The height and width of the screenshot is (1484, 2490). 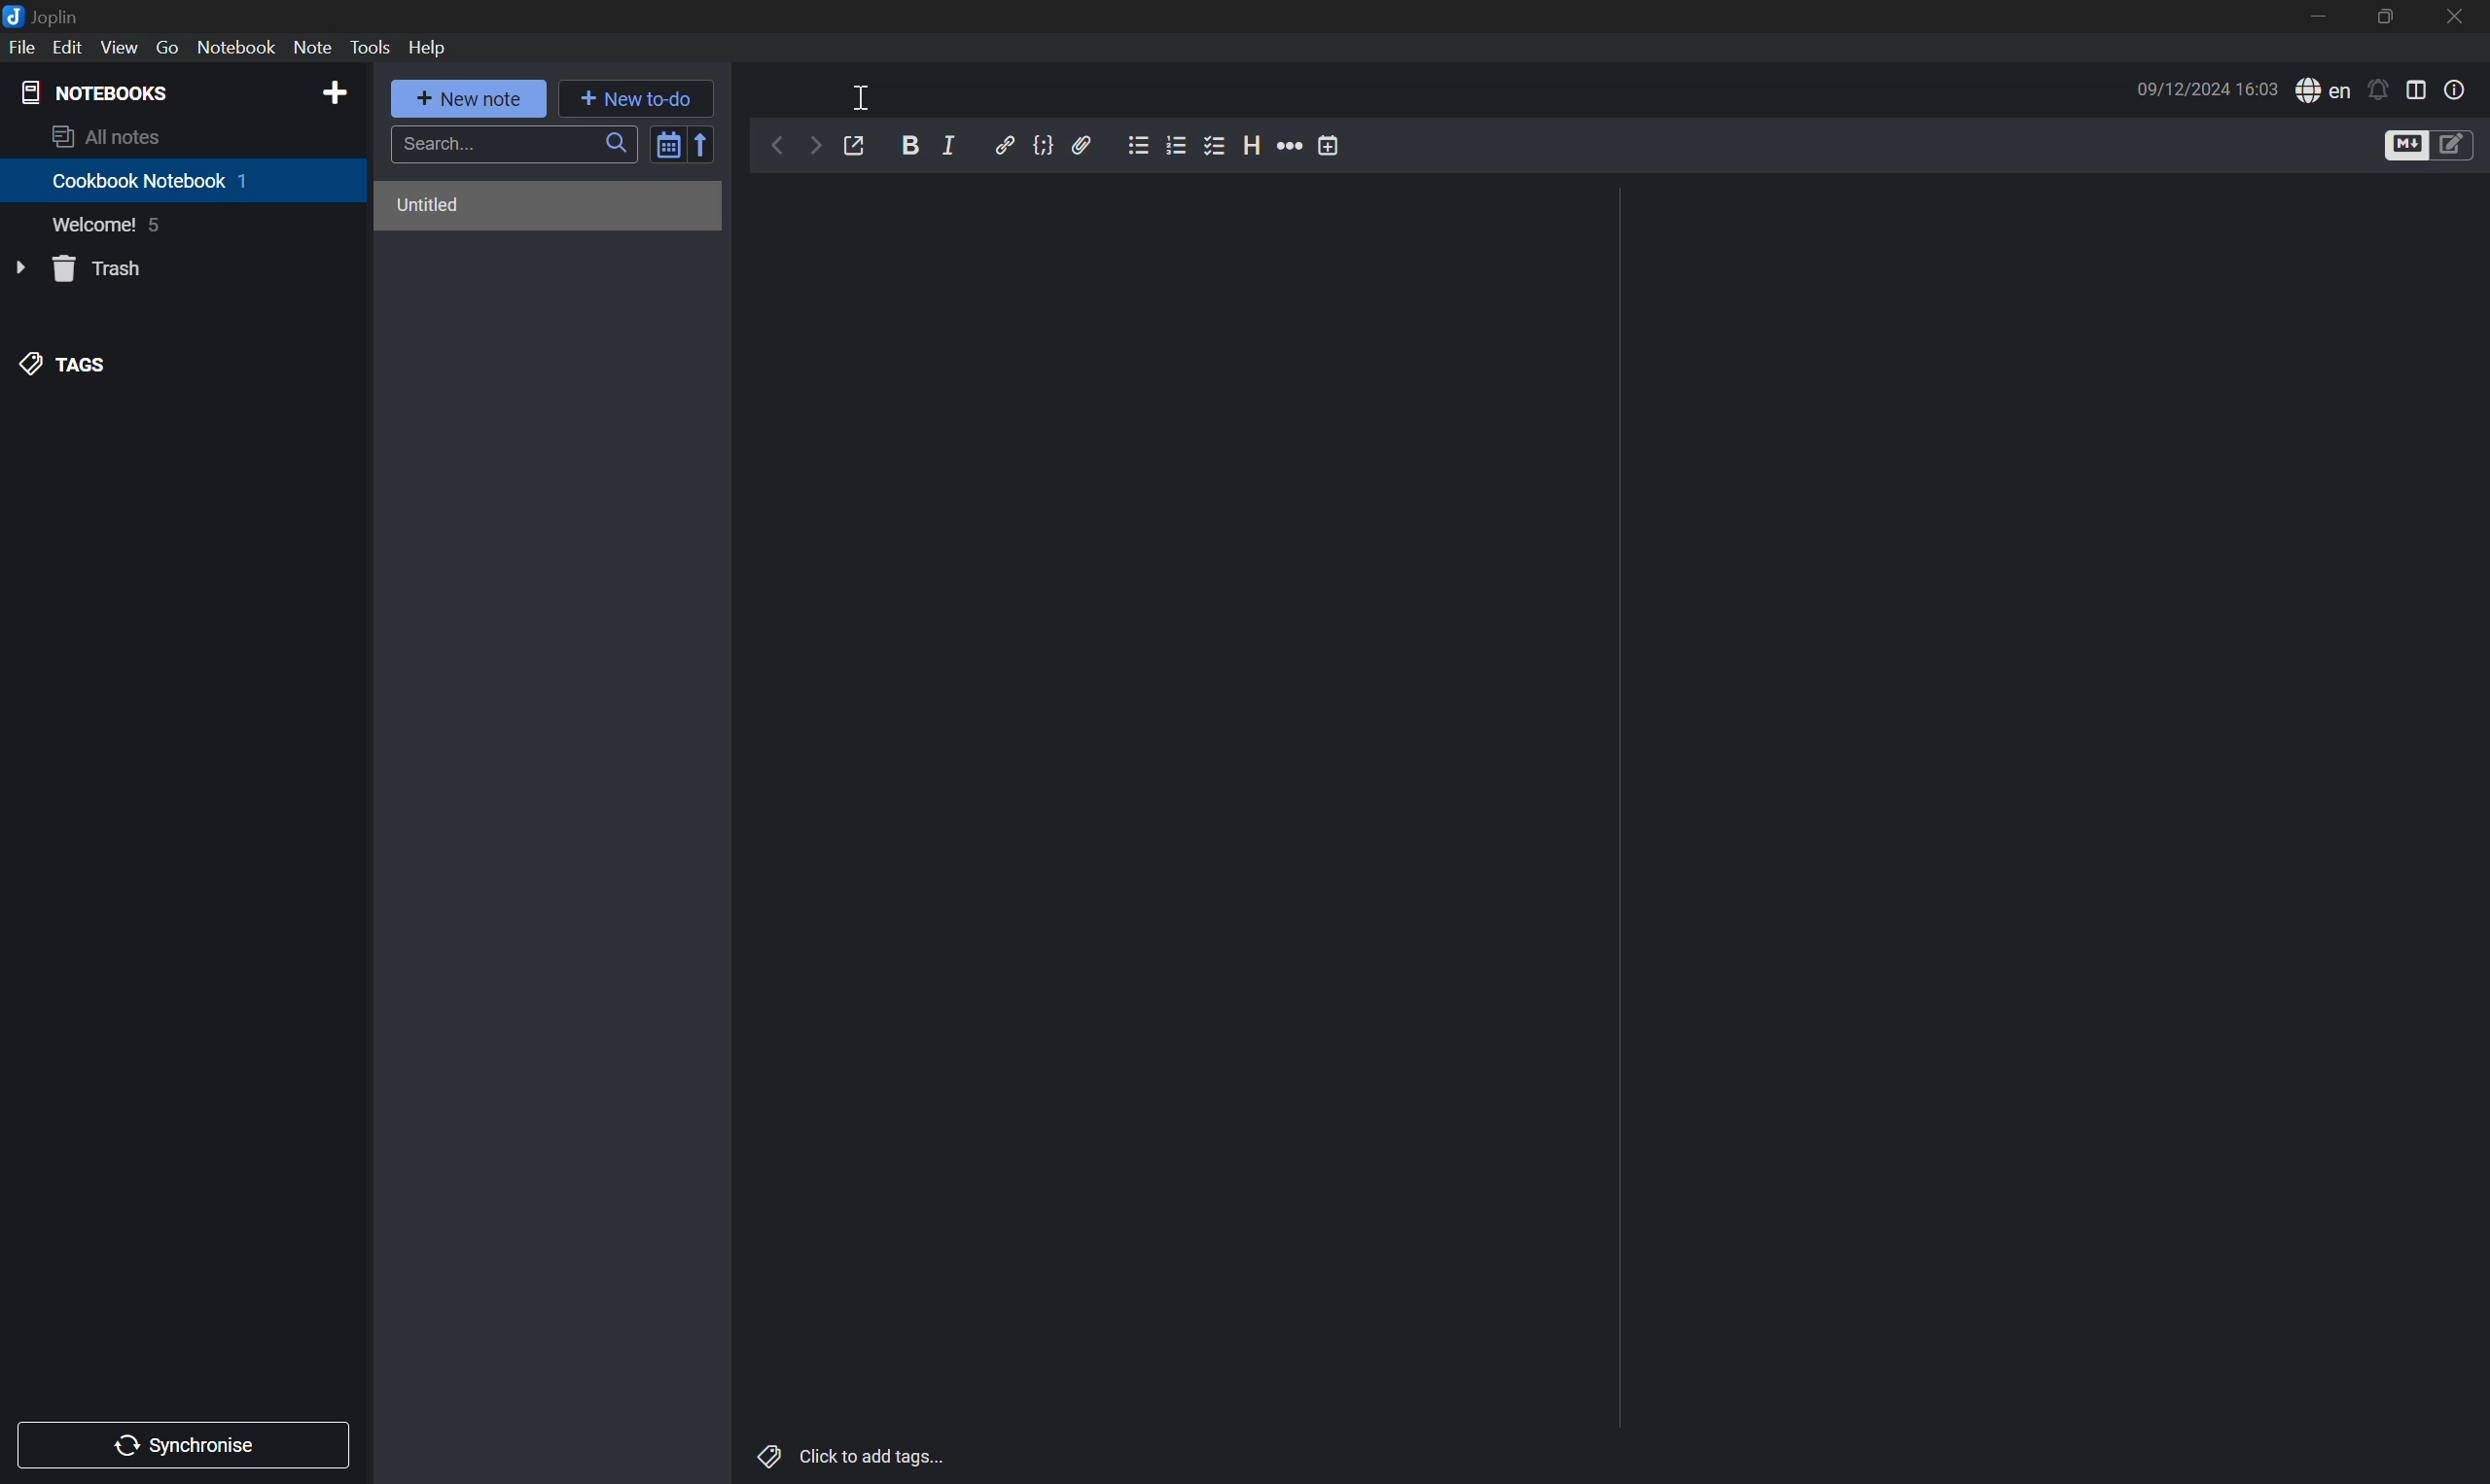 I want to click on New to-do, so click(x=634, y=95).